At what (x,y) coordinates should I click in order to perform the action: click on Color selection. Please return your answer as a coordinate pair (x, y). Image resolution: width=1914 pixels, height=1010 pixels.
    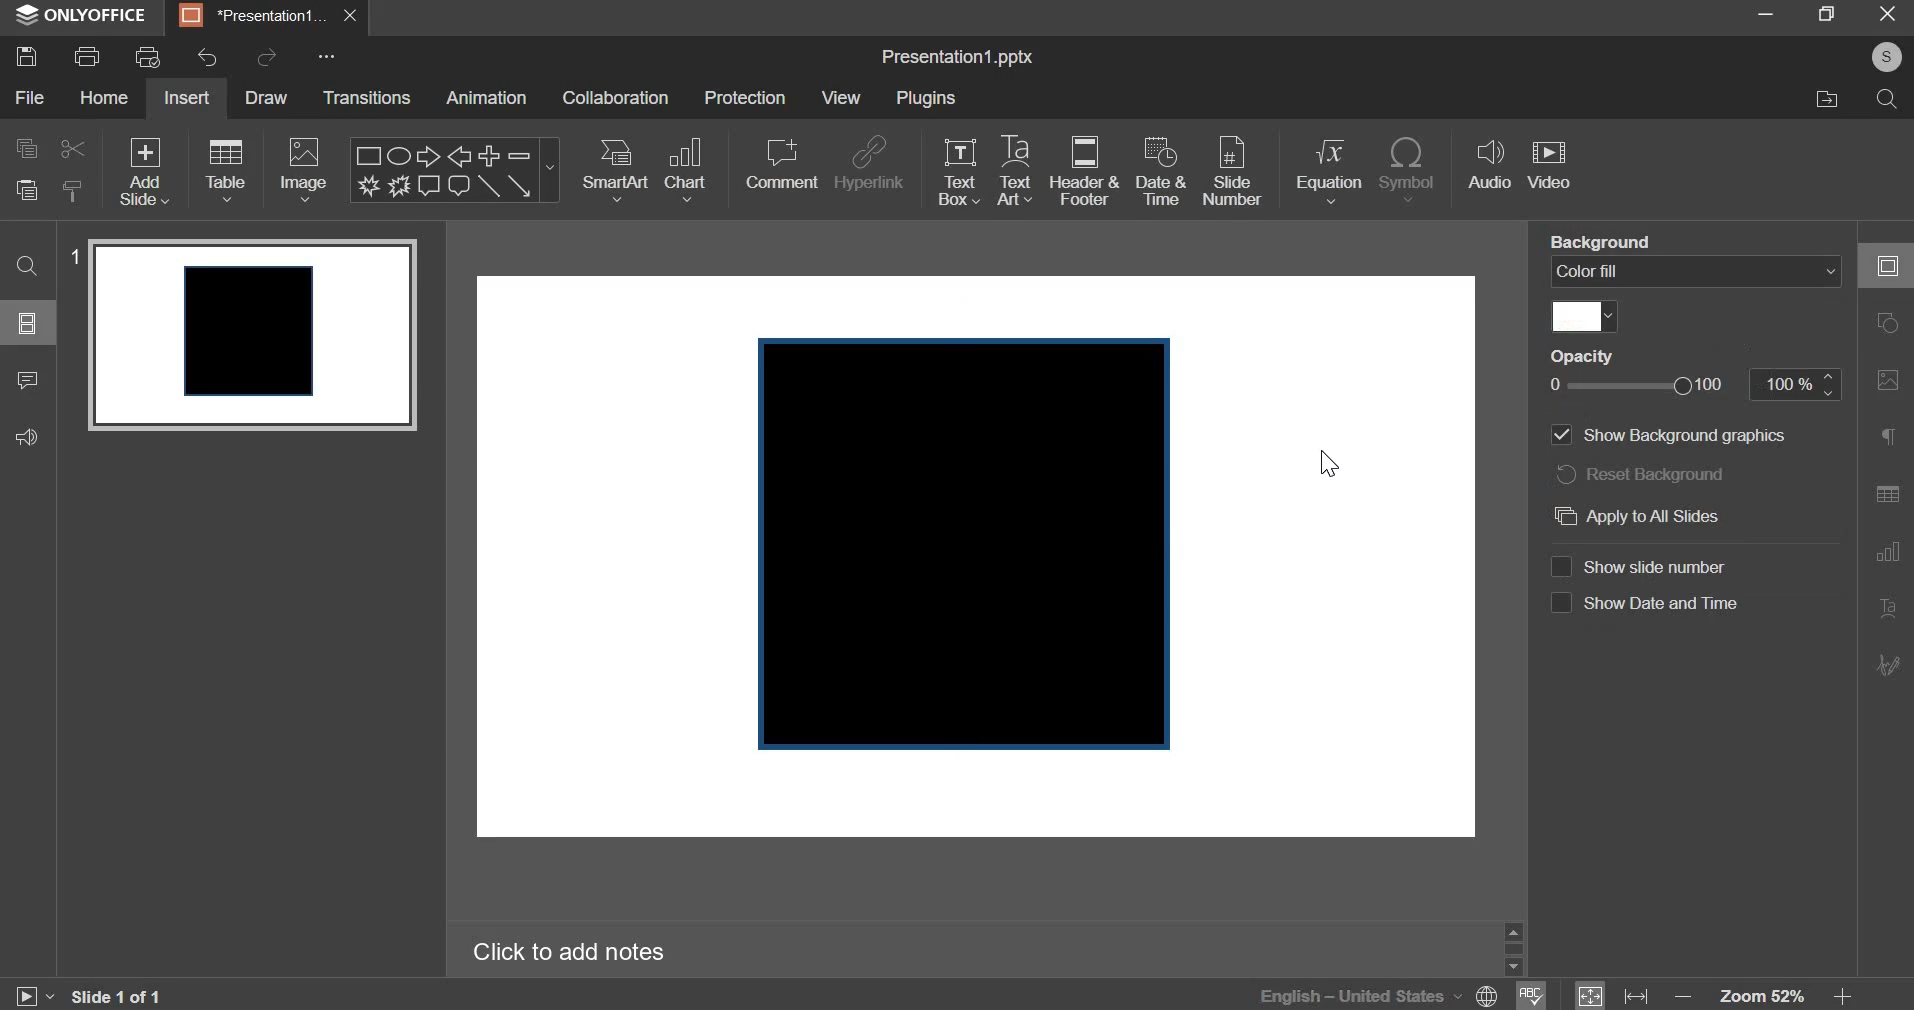
    Looking at the image, I should click on (1583, 314).